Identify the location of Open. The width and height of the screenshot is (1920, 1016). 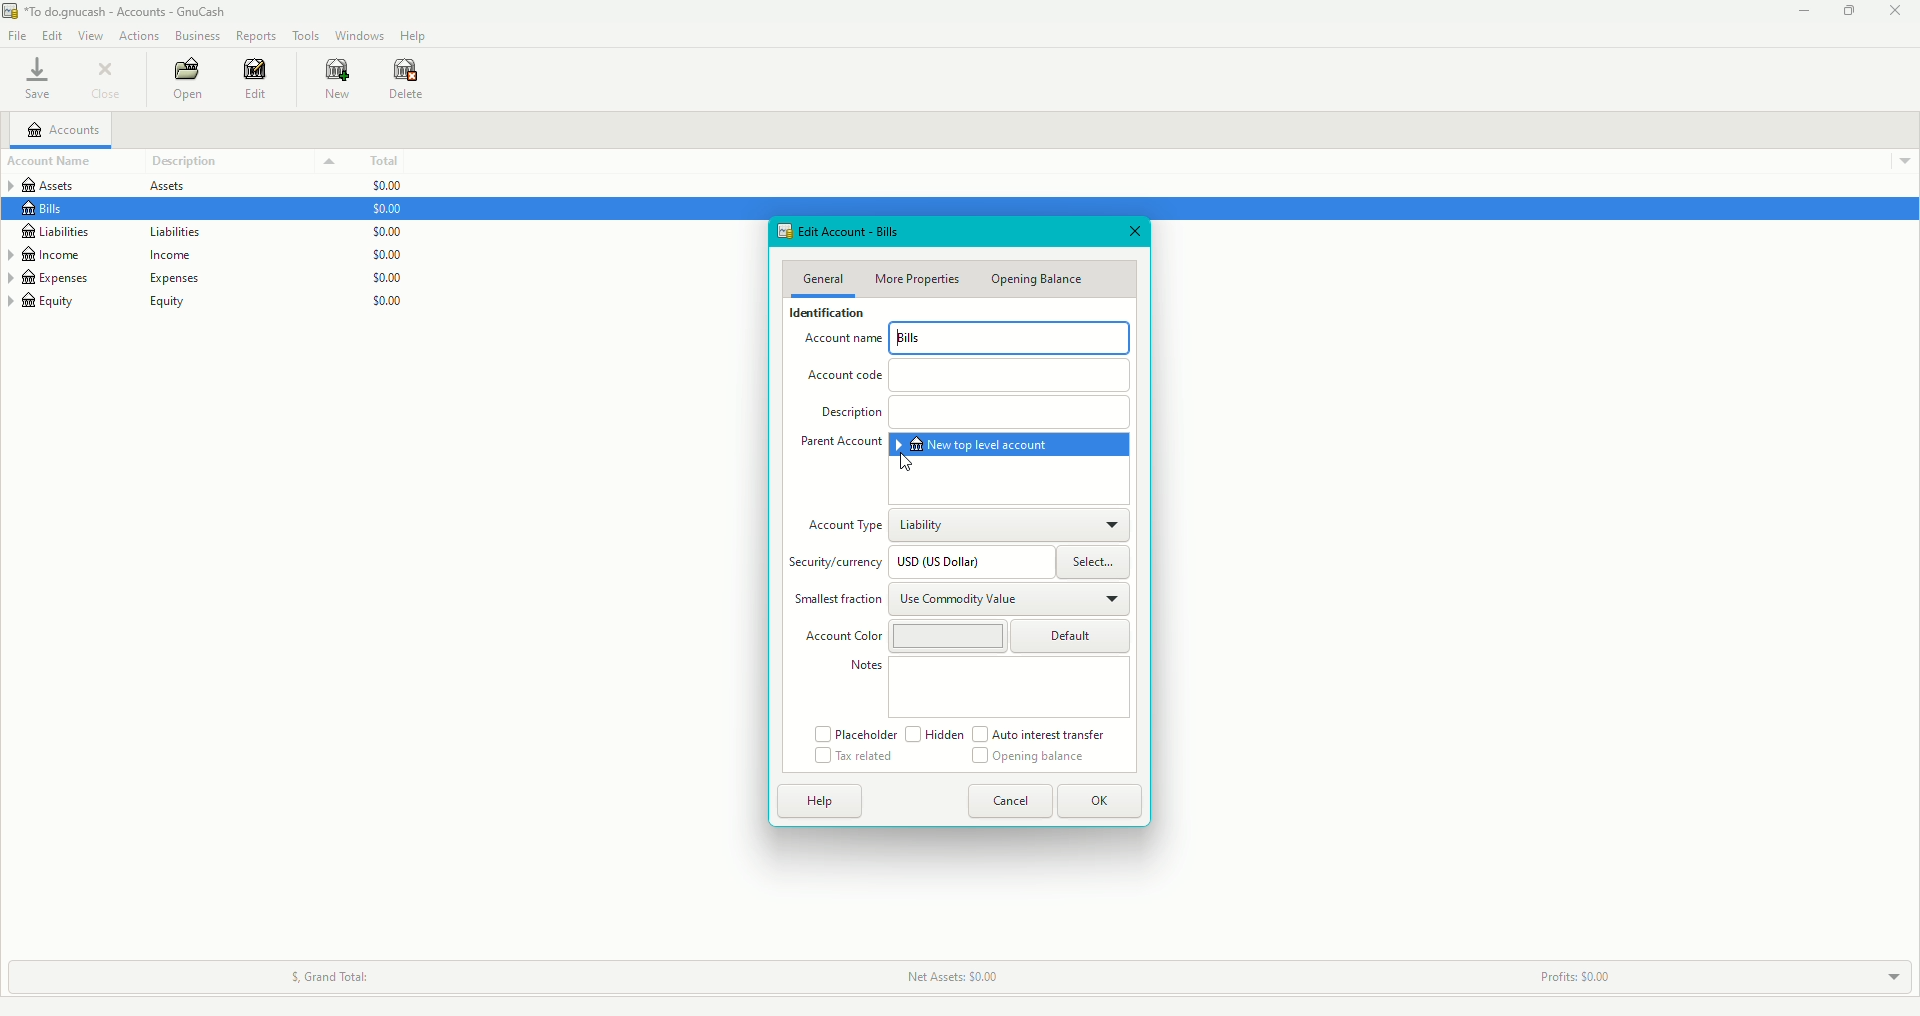
(188, 79).